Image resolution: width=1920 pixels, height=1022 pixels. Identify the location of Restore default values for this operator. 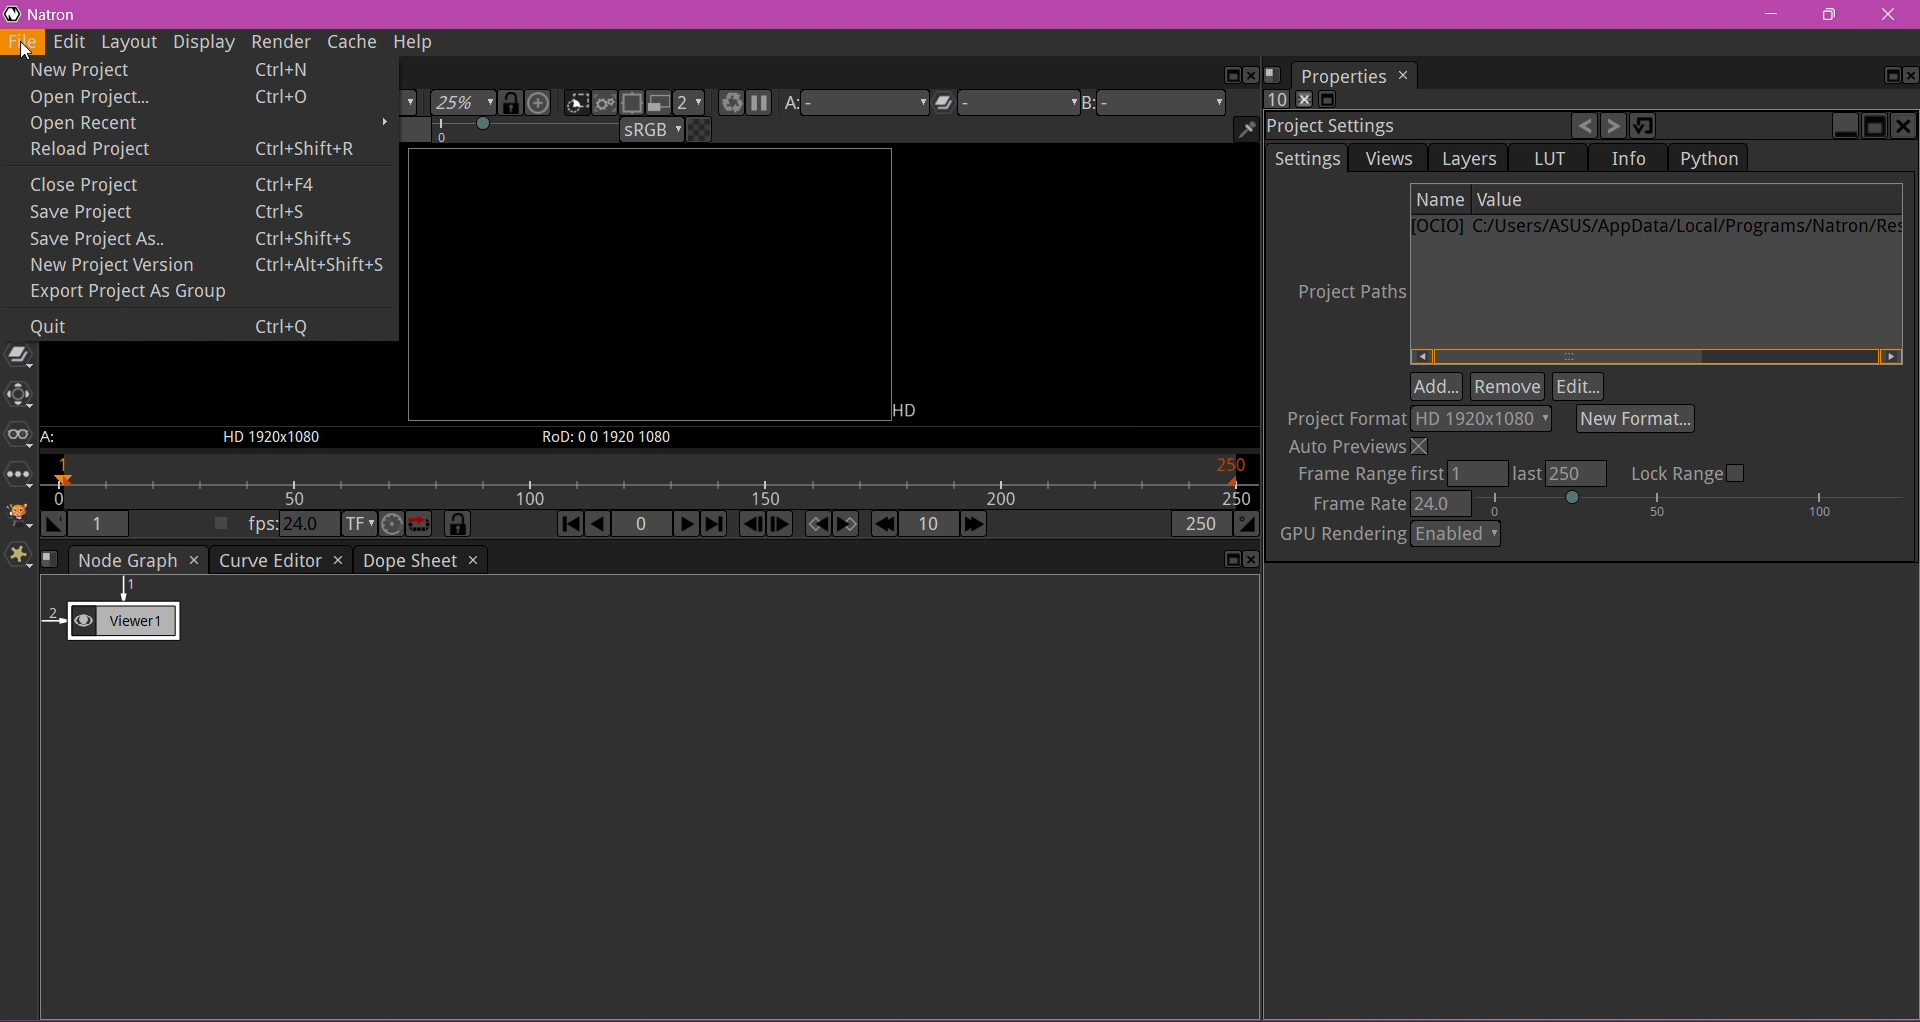
(1645, 124).